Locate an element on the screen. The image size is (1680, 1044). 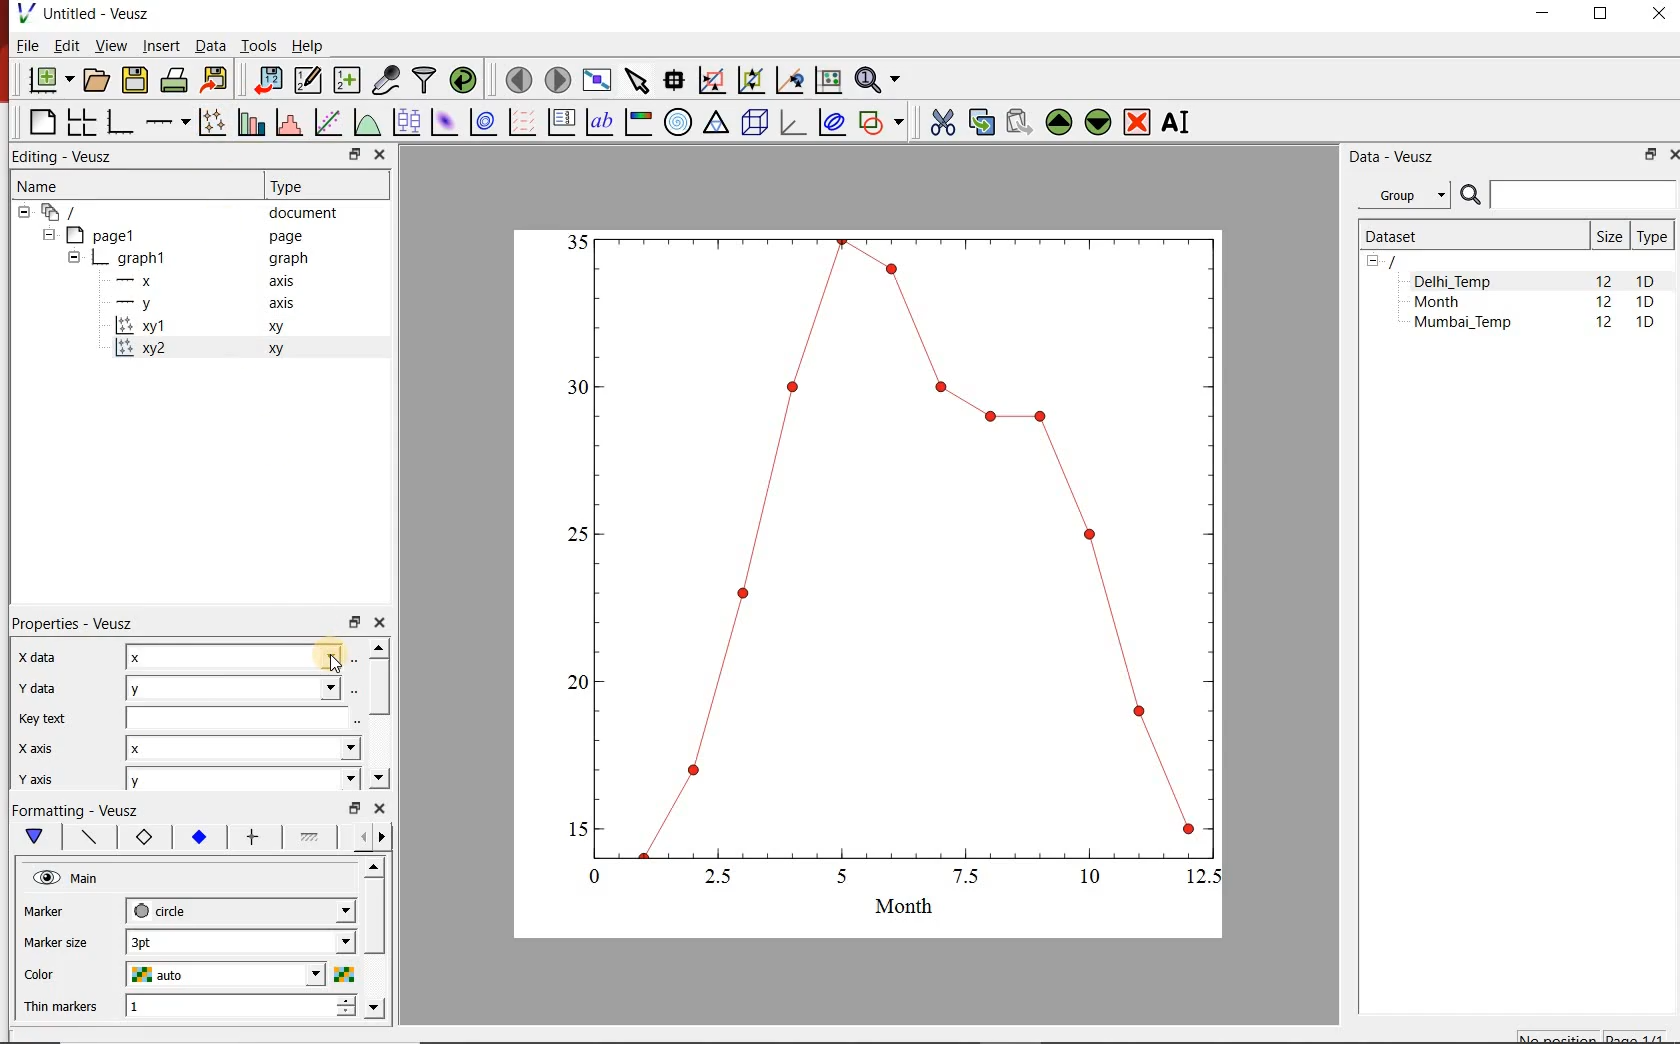
y axis is located at coordinates (34, 779).